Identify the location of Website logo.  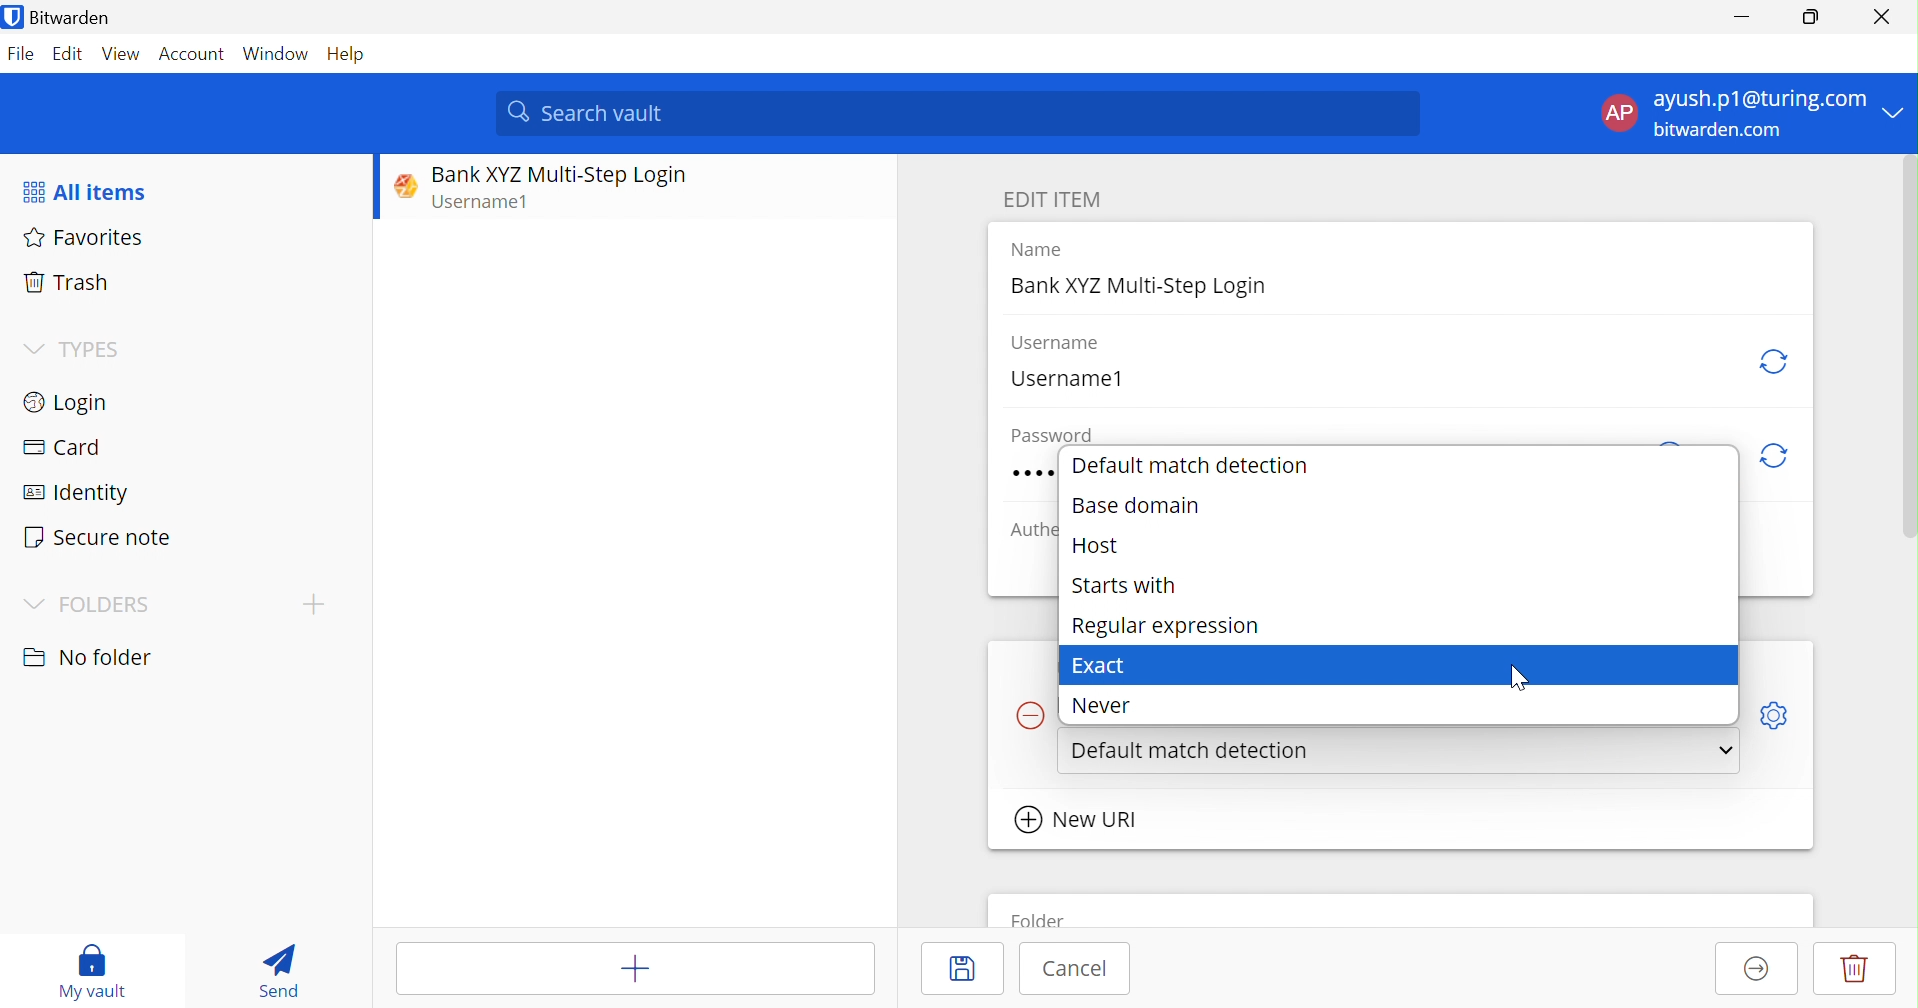
(400, 185).